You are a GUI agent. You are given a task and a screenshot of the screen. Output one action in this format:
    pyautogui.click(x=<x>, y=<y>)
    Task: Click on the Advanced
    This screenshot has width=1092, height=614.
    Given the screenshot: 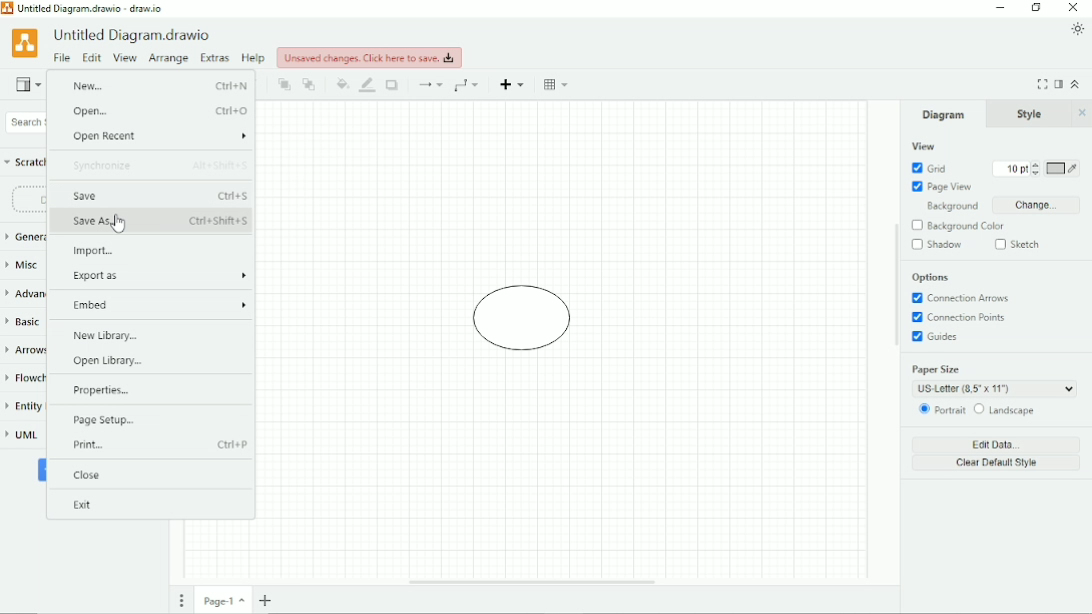 What is the action you would take?
    pyautogui.click(x=23, y=292)
    